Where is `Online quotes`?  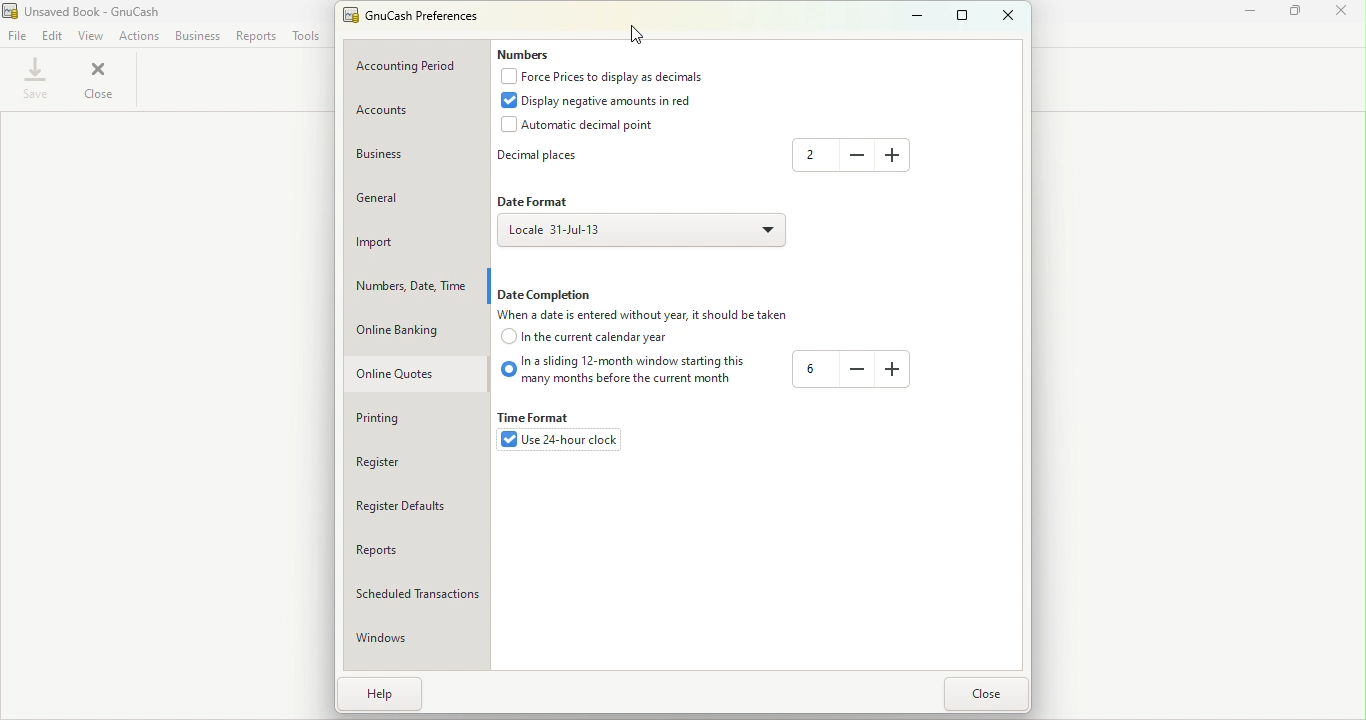
Online quotes is located at coordinates (401, 378).